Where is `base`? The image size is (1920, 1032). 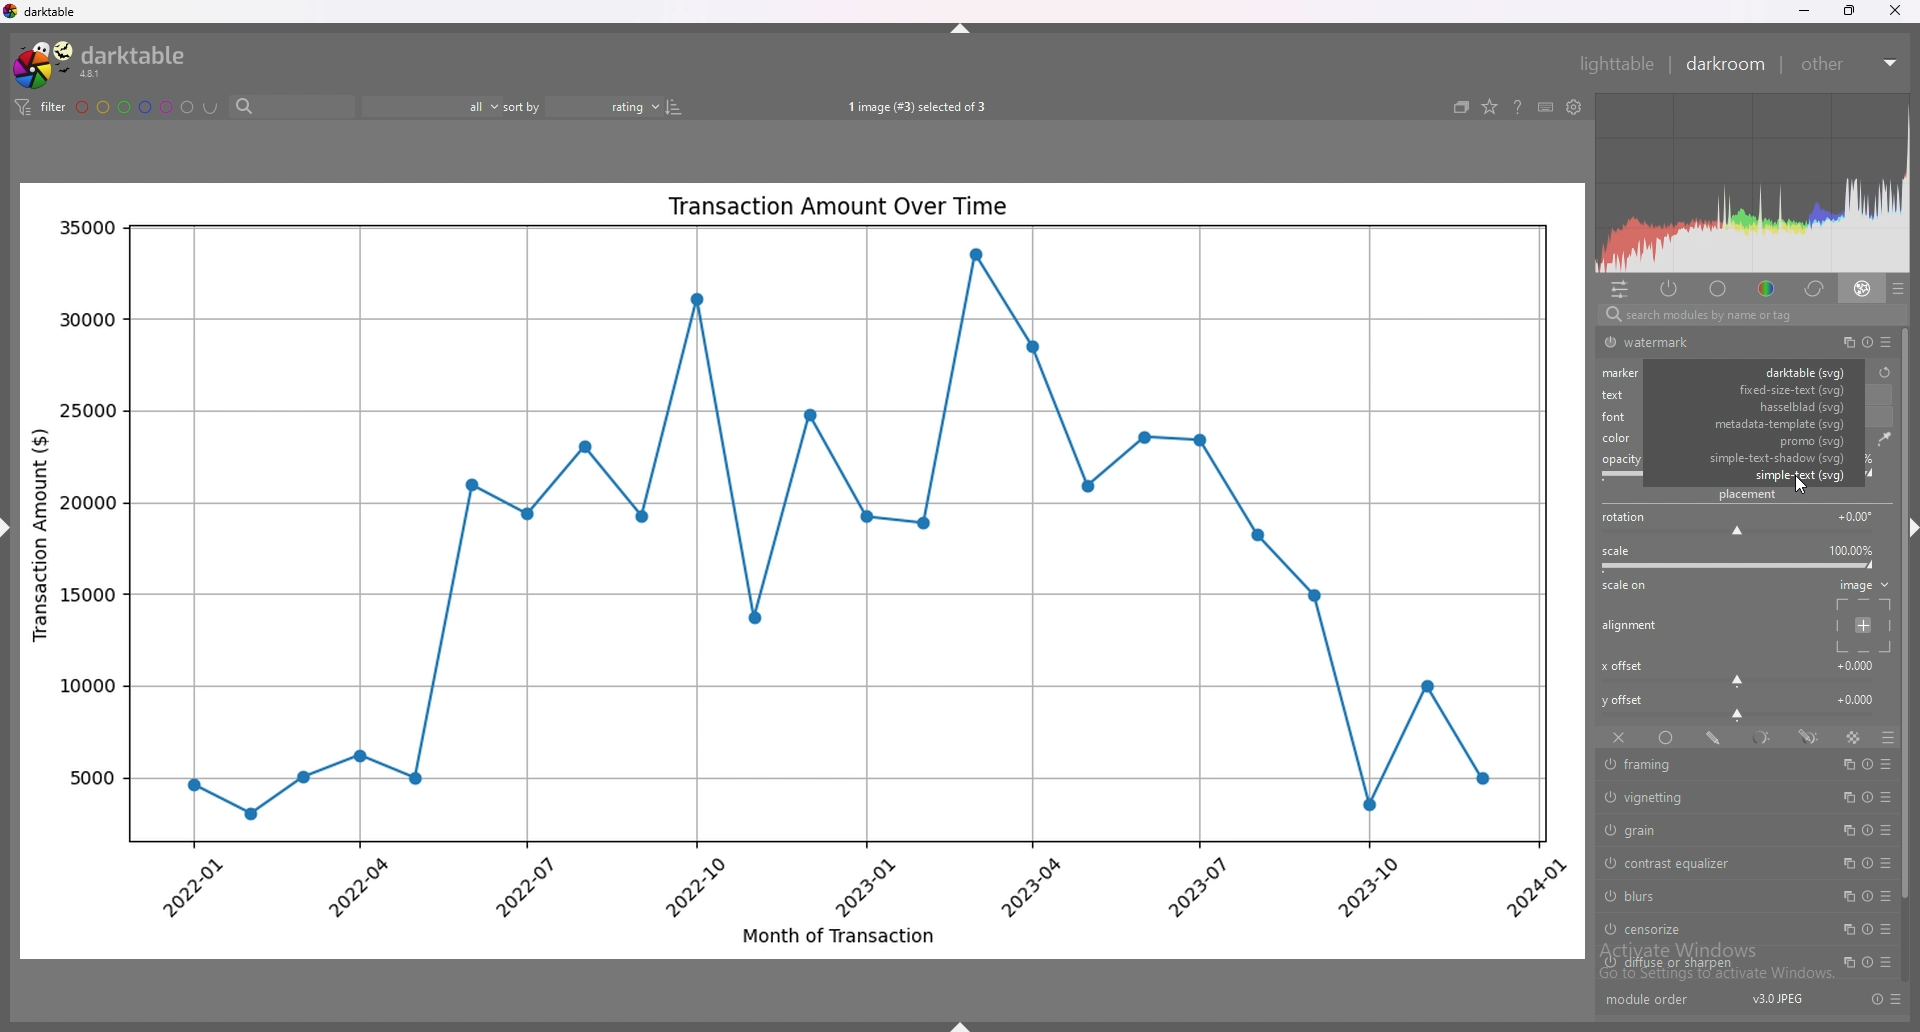
base is located at coordinates (1718, 288).